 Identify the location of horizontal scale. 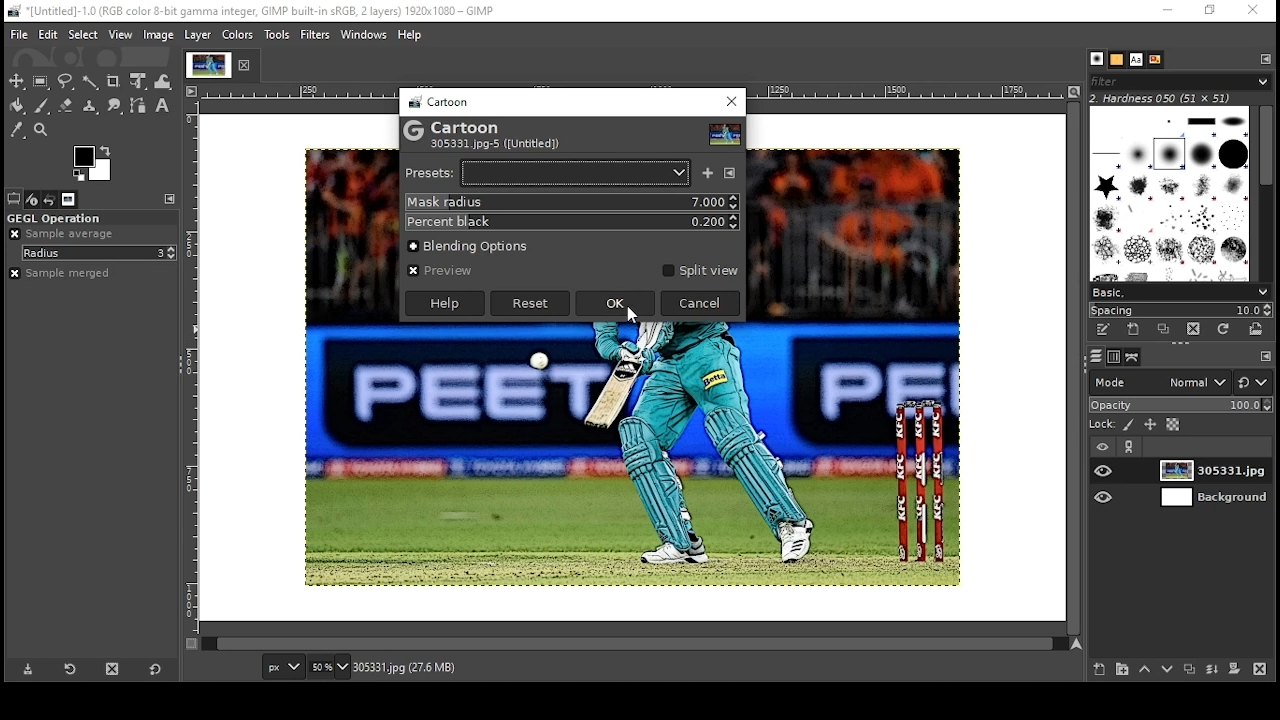
(295, 93).